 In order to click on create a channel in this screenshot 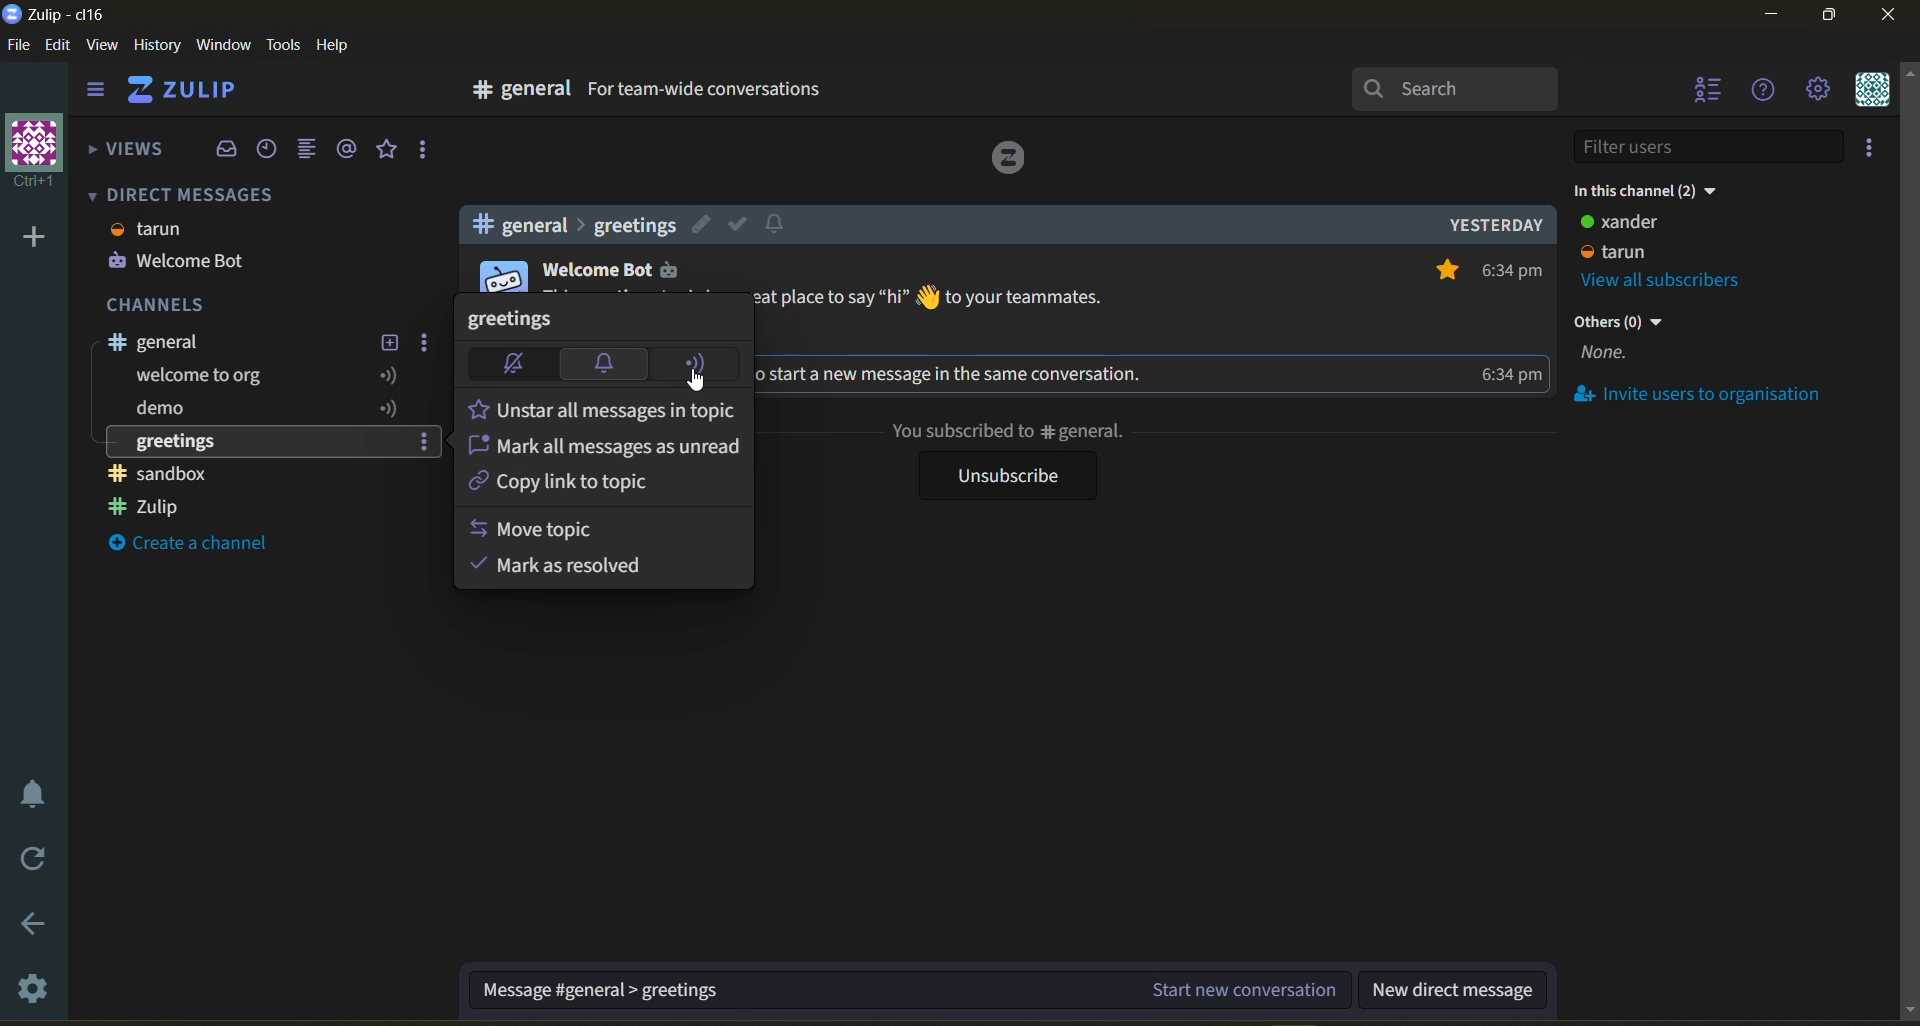, I will do `click(204, 548)`.